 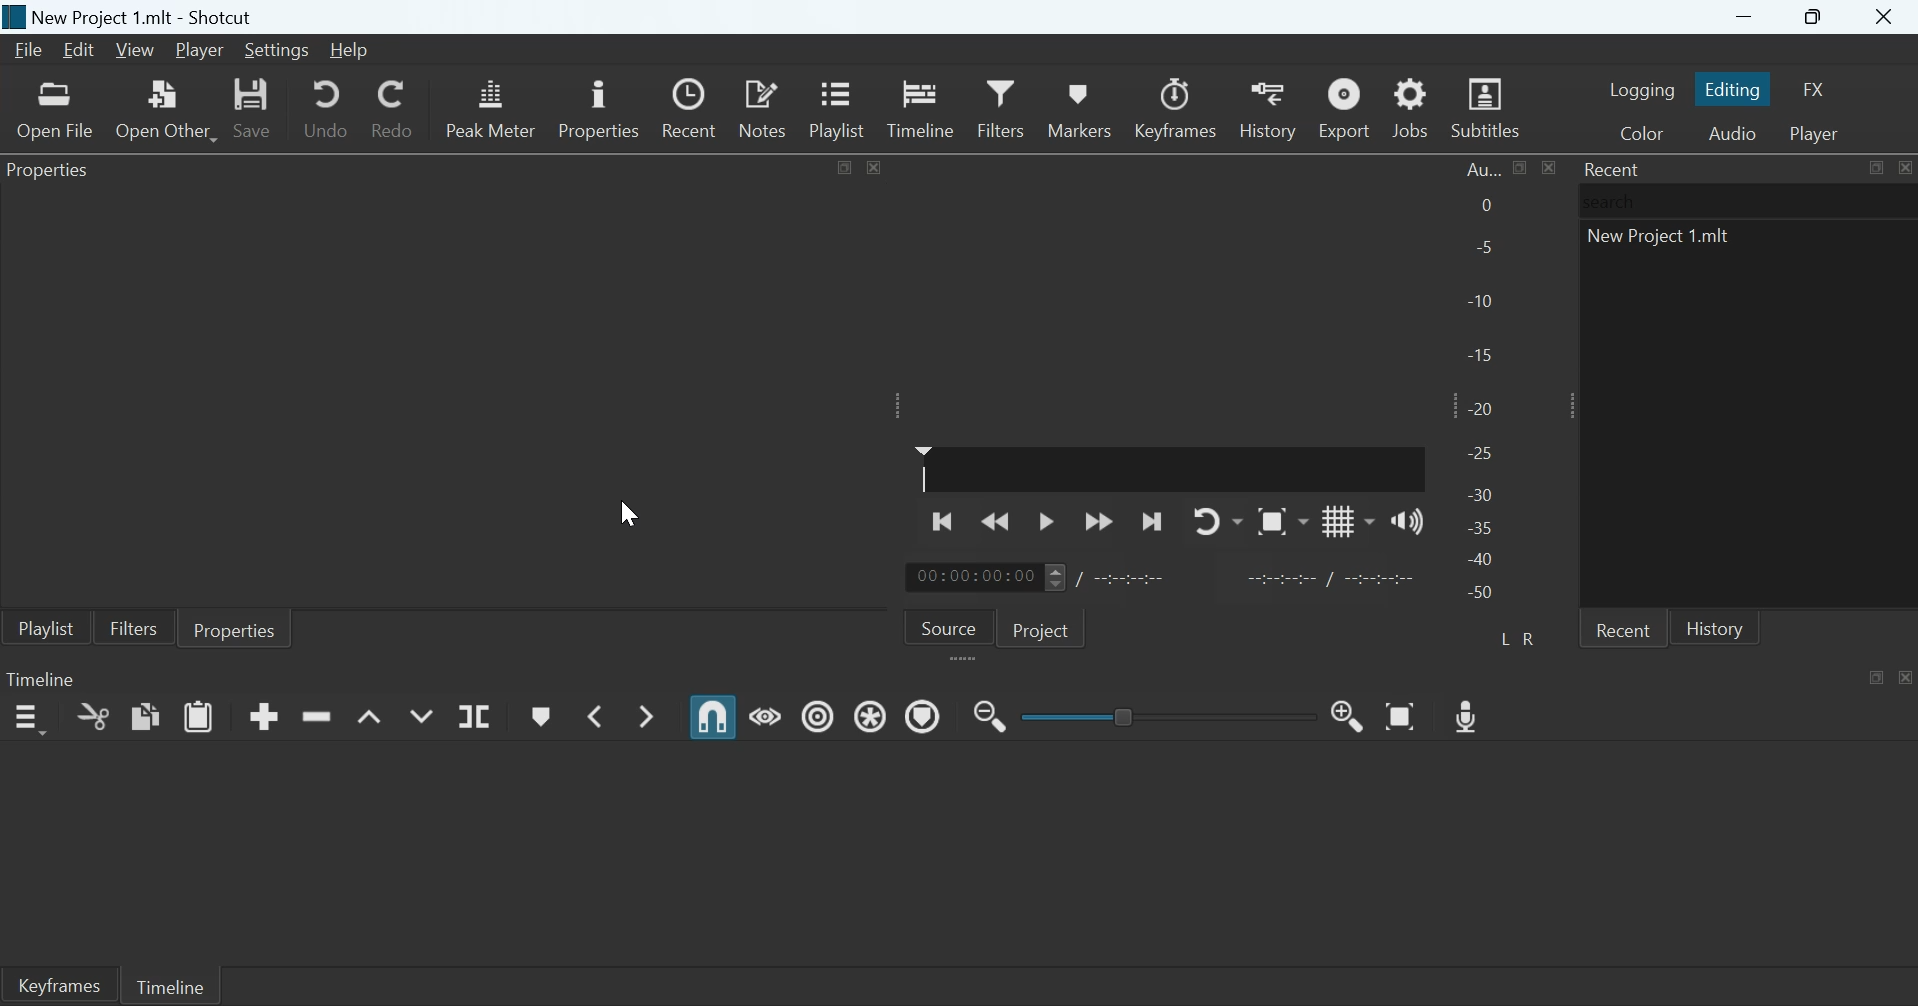 What do you see at coordinates (899, 405) in the screenshot?
I see `Expand` at bounding box center [899, 405].